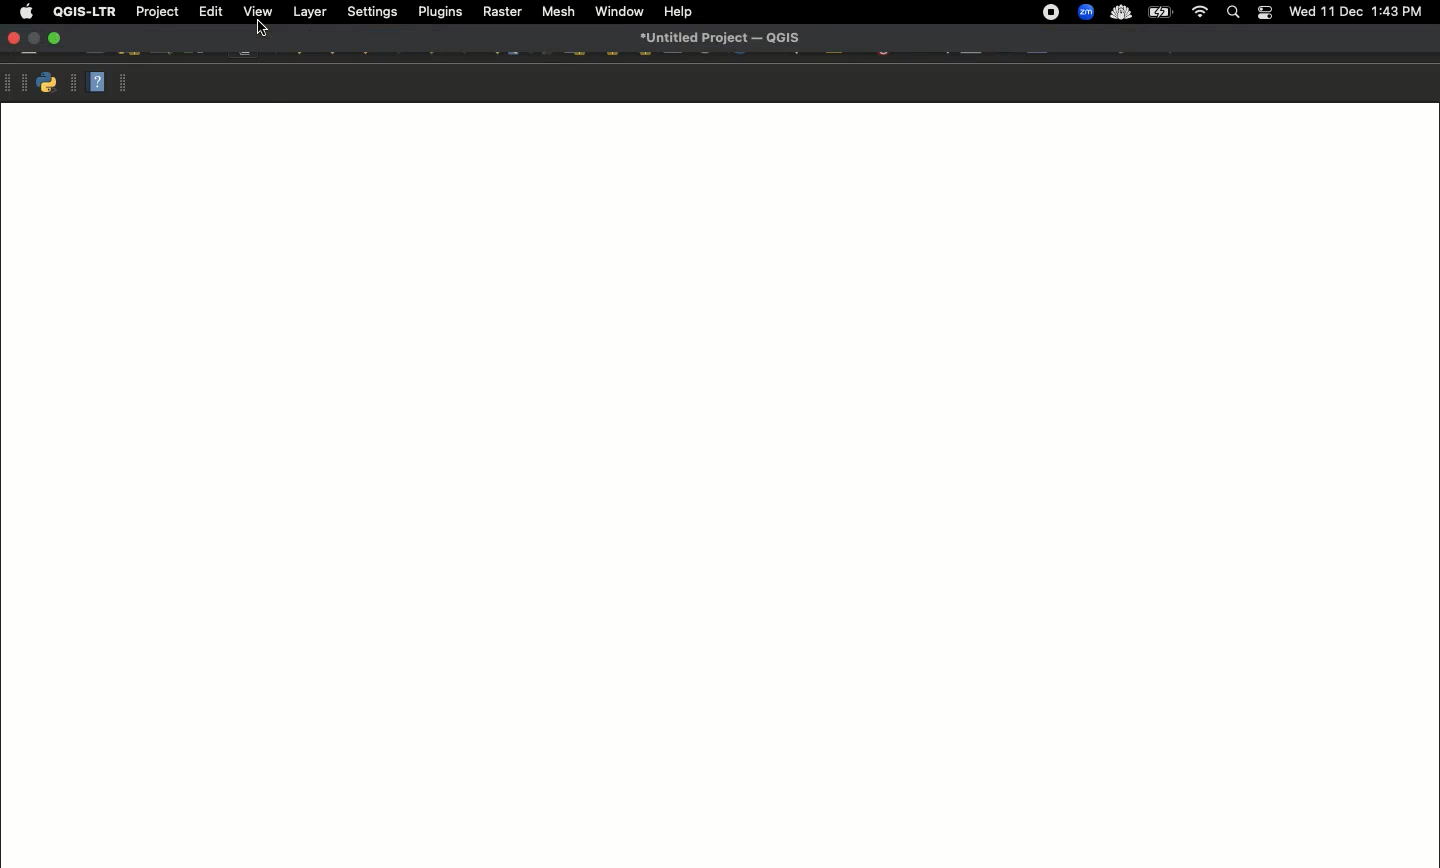 The width and height of the screenshot is (1440, 868). What do you see at coordinates (54, 38) in the screenshot?
I see `Maximize` at bounding box center [54, 38].